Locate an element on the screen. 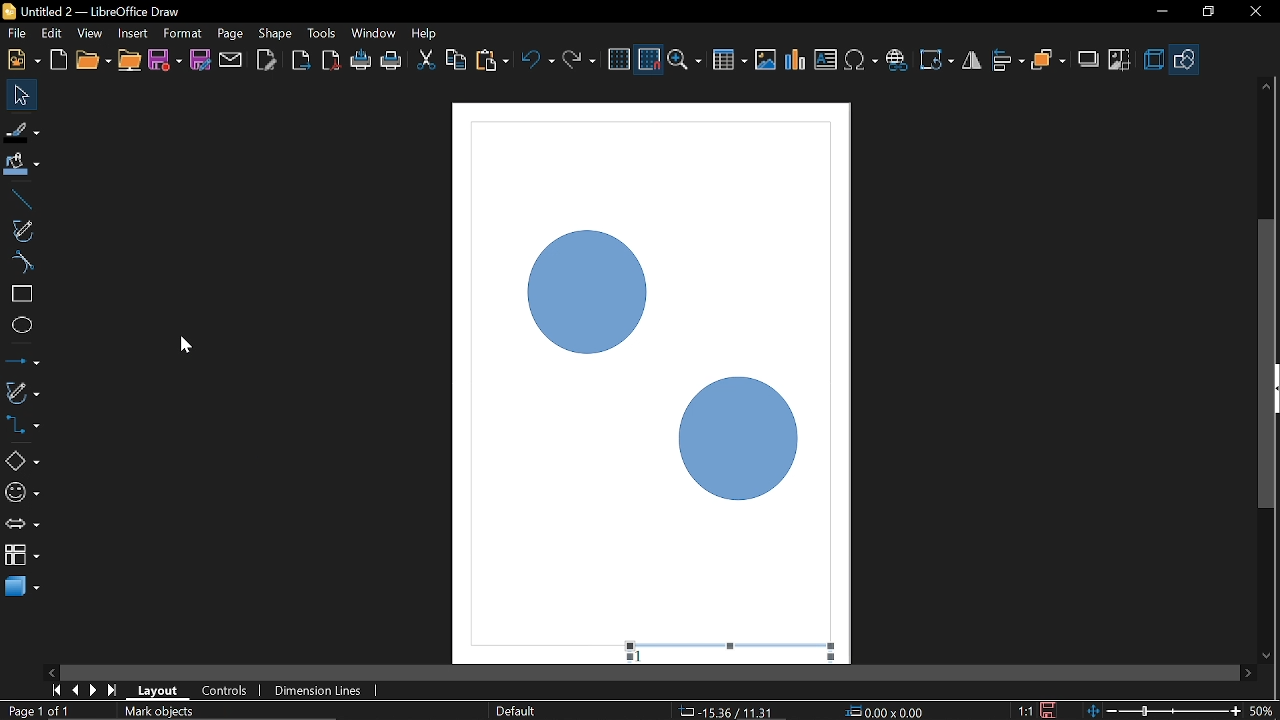  Export is located at coordinates (299, 62).